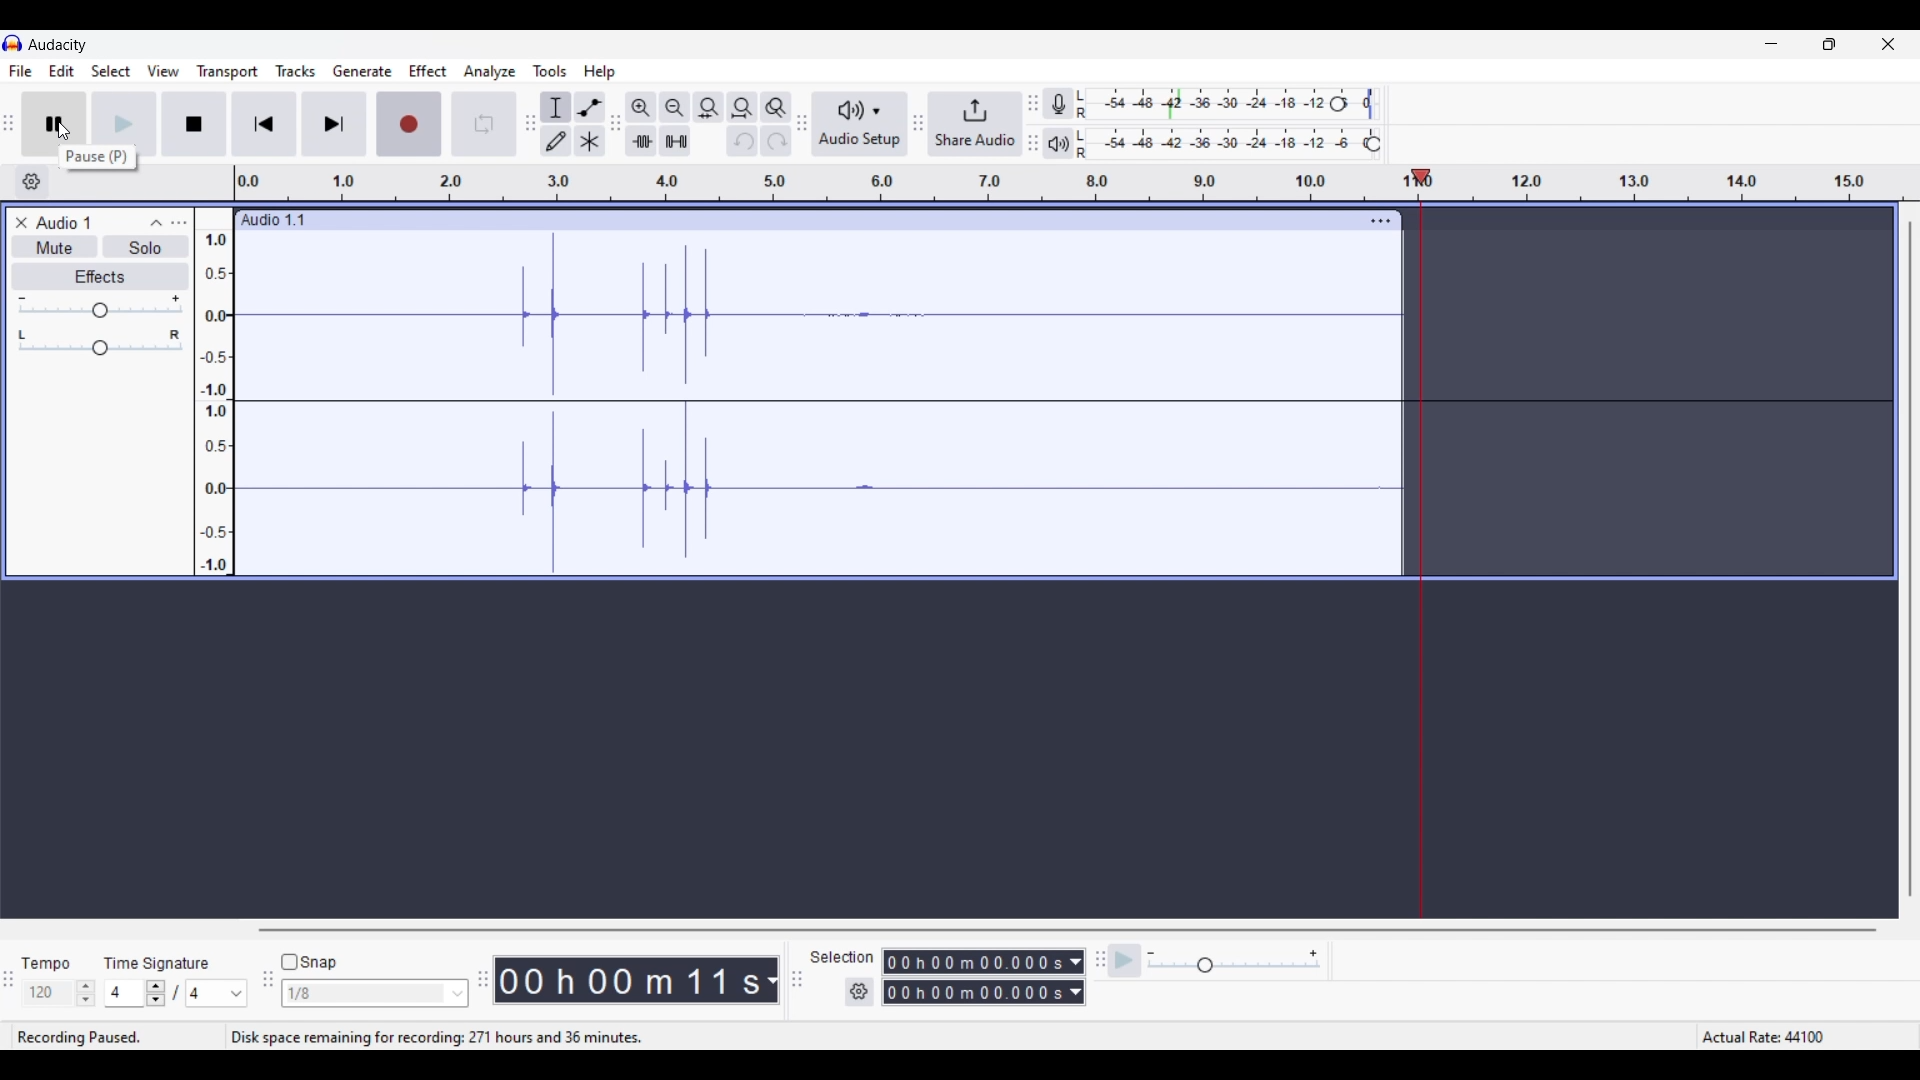  What do you see at coordinates (428, 71) in the screenshot?
I see `Effect menu` at bounding box center [428, 71].